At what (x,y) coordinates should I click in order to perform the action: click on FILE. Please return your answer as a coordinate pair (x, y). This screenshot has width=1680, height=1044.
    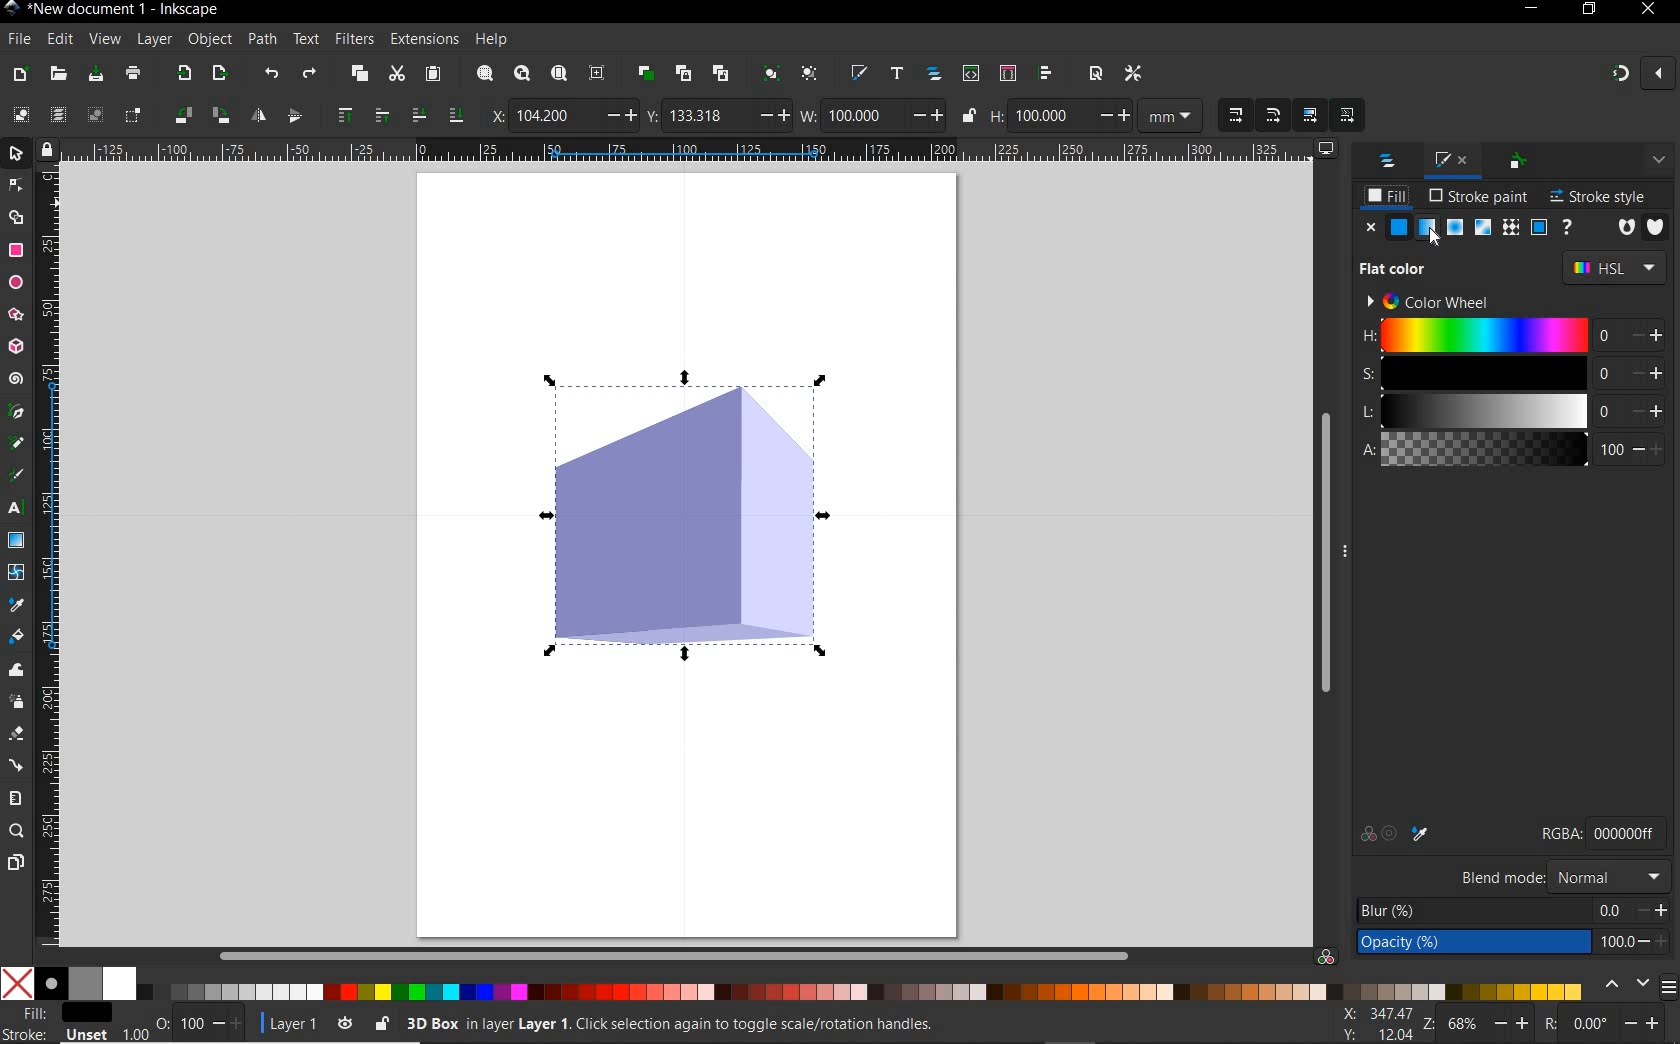
    Looking at the image, I should click on (18, 40).